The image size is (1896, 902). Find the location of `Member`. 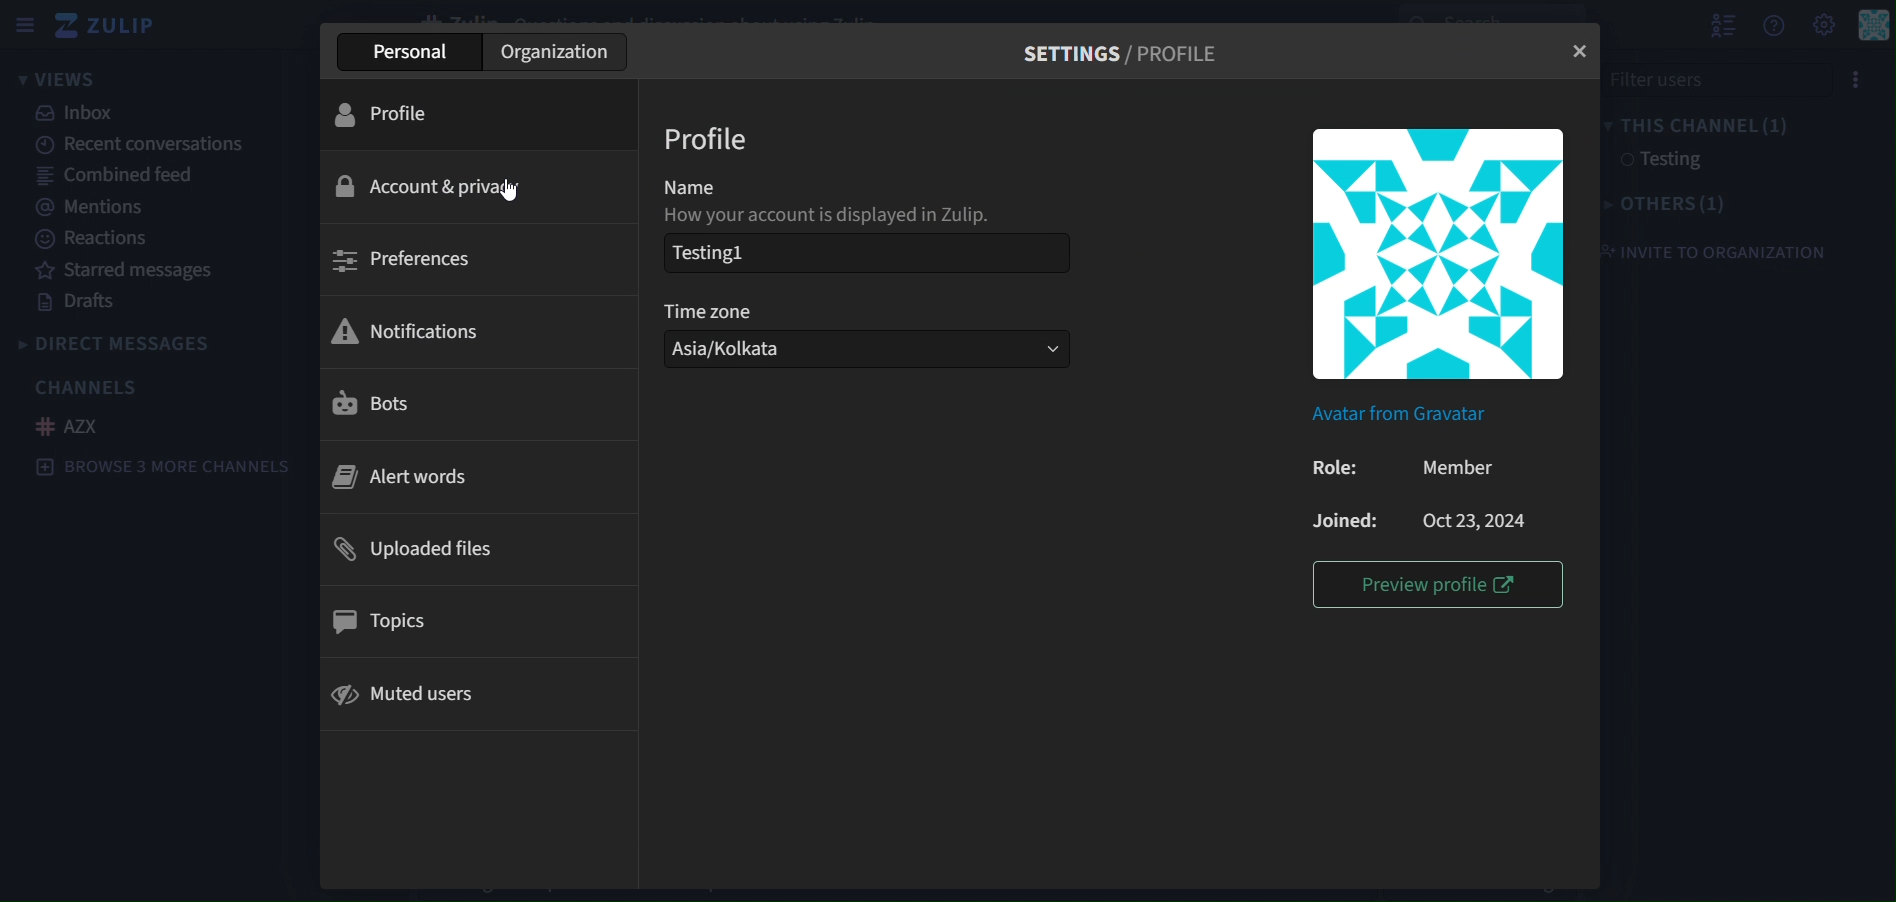

Member is located at coordinates (1406, 465).